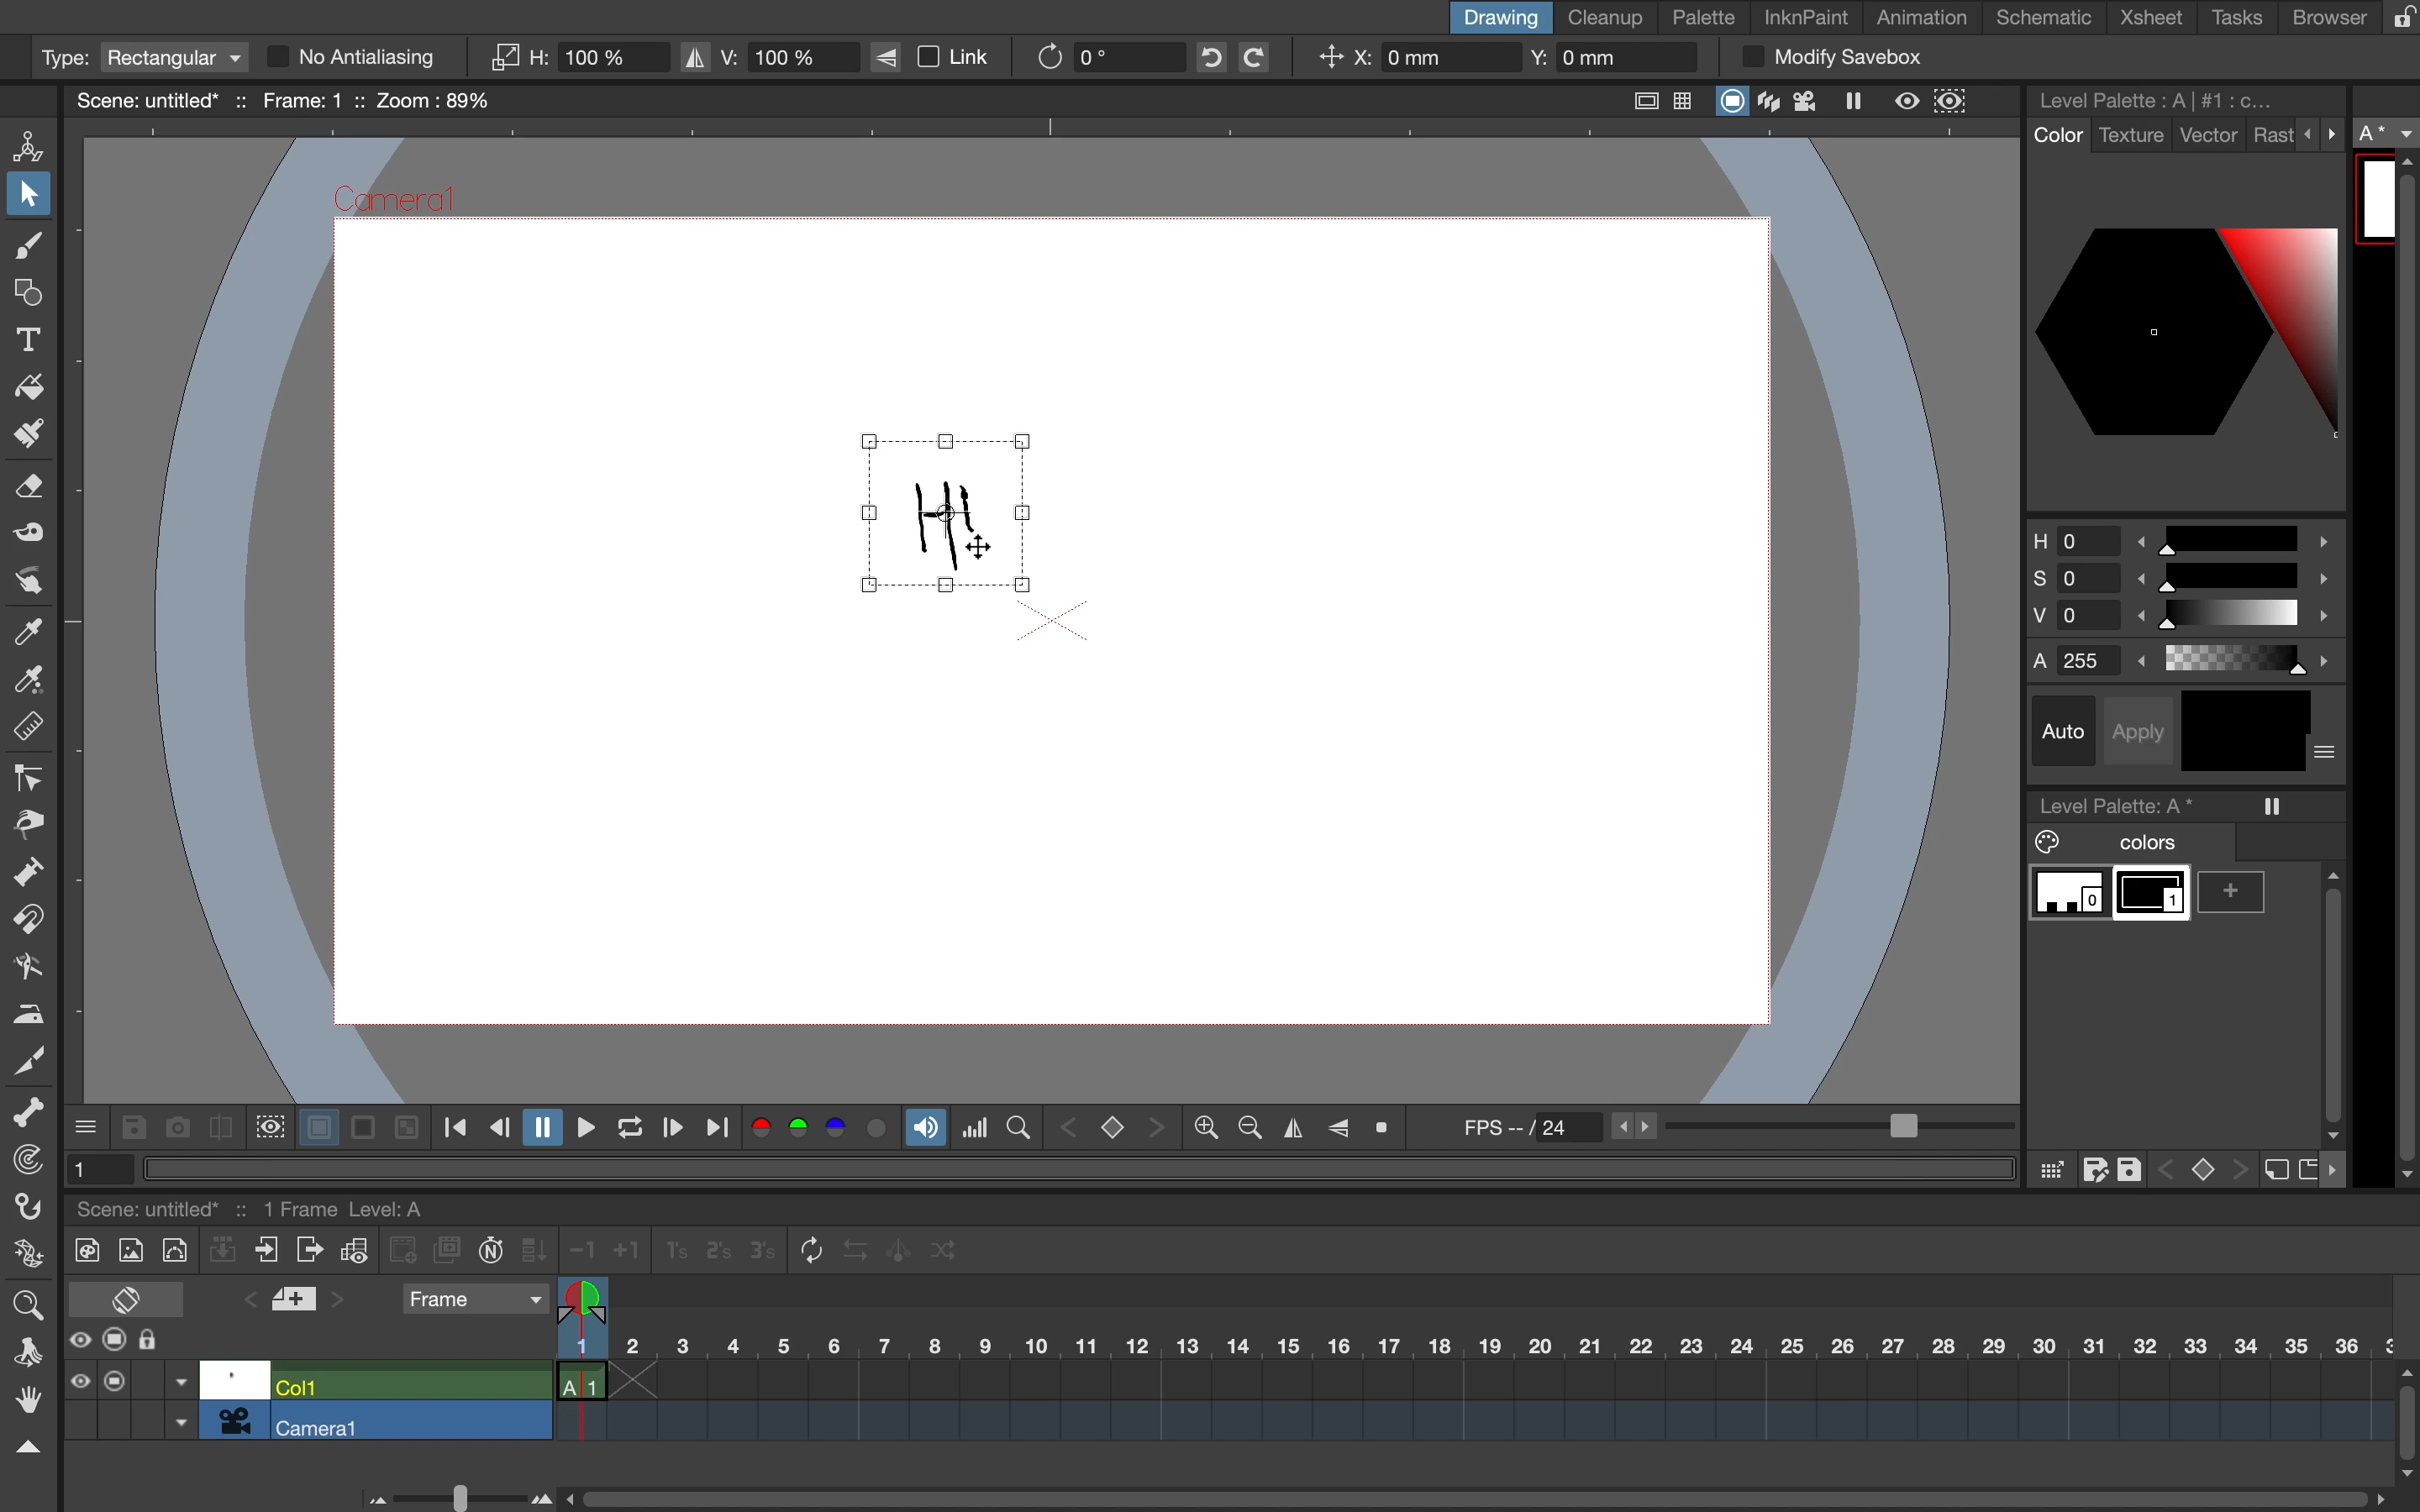 This screenshot has width=2420, height=1512. Describe the element at coordinates (1684, 103) in the screenshot. I see `field guide` at that location.